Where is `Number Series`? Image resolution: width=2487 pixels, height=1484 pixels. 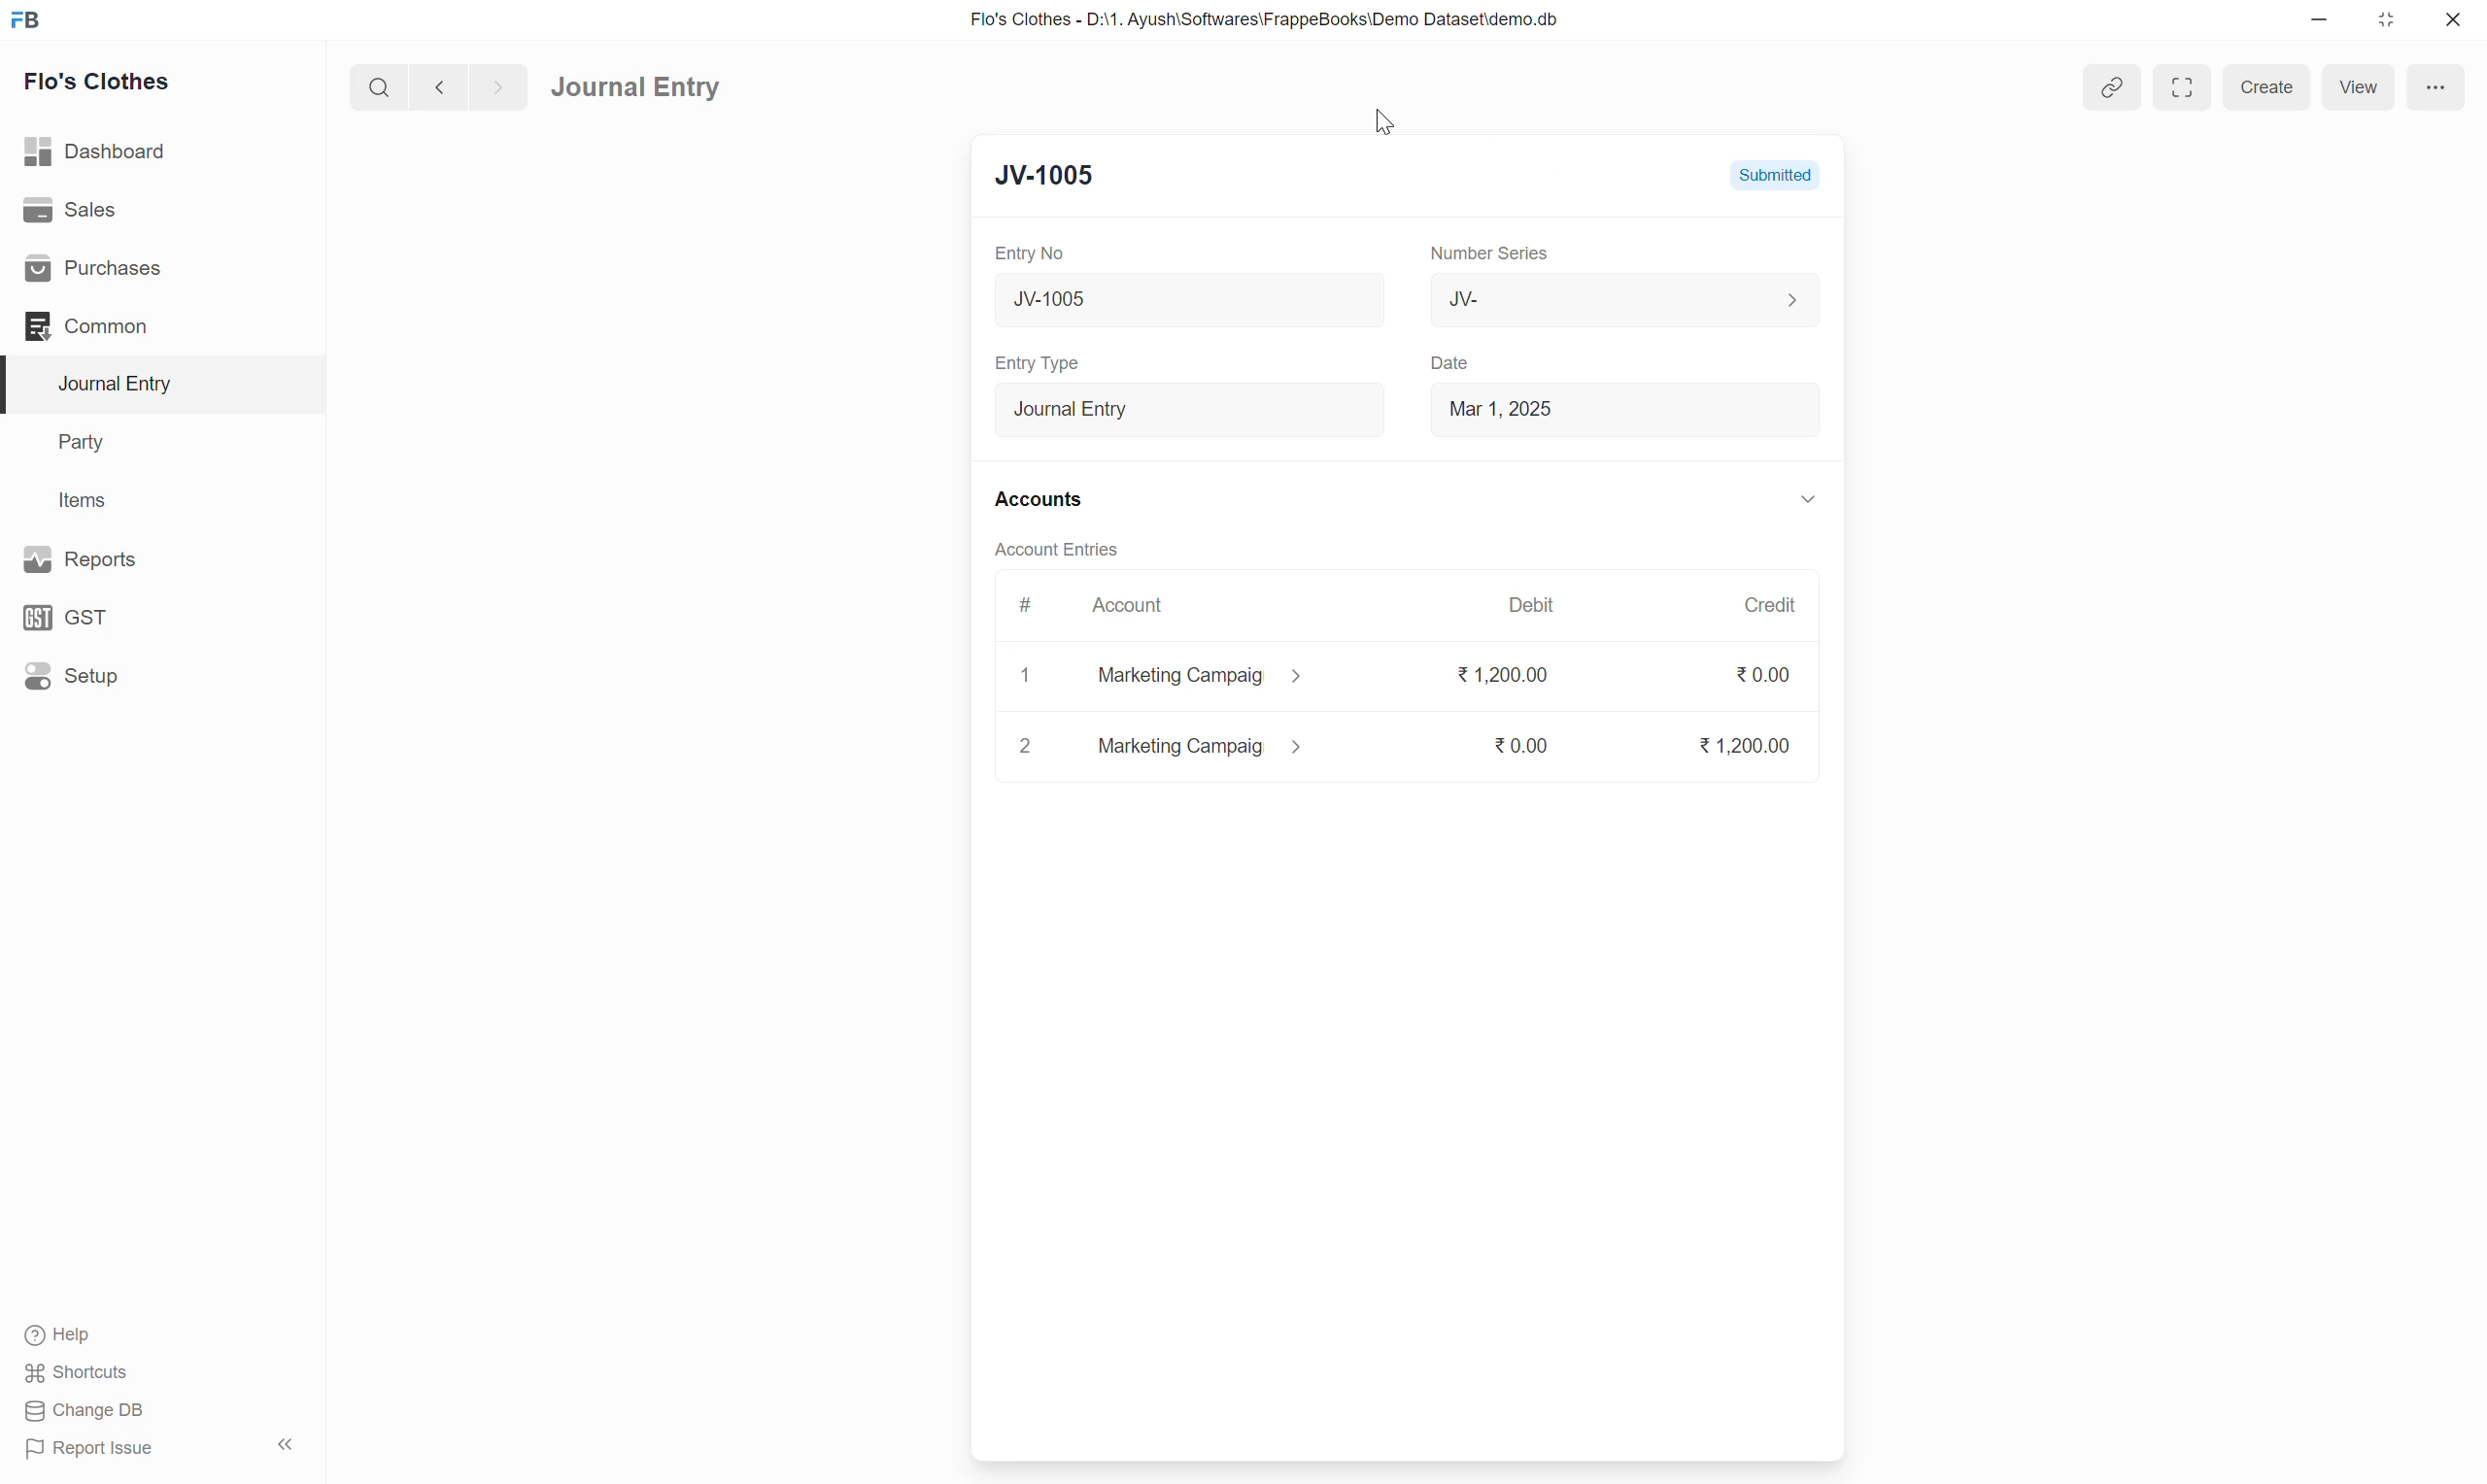 Number Series is located at coordinates (1490, 251).